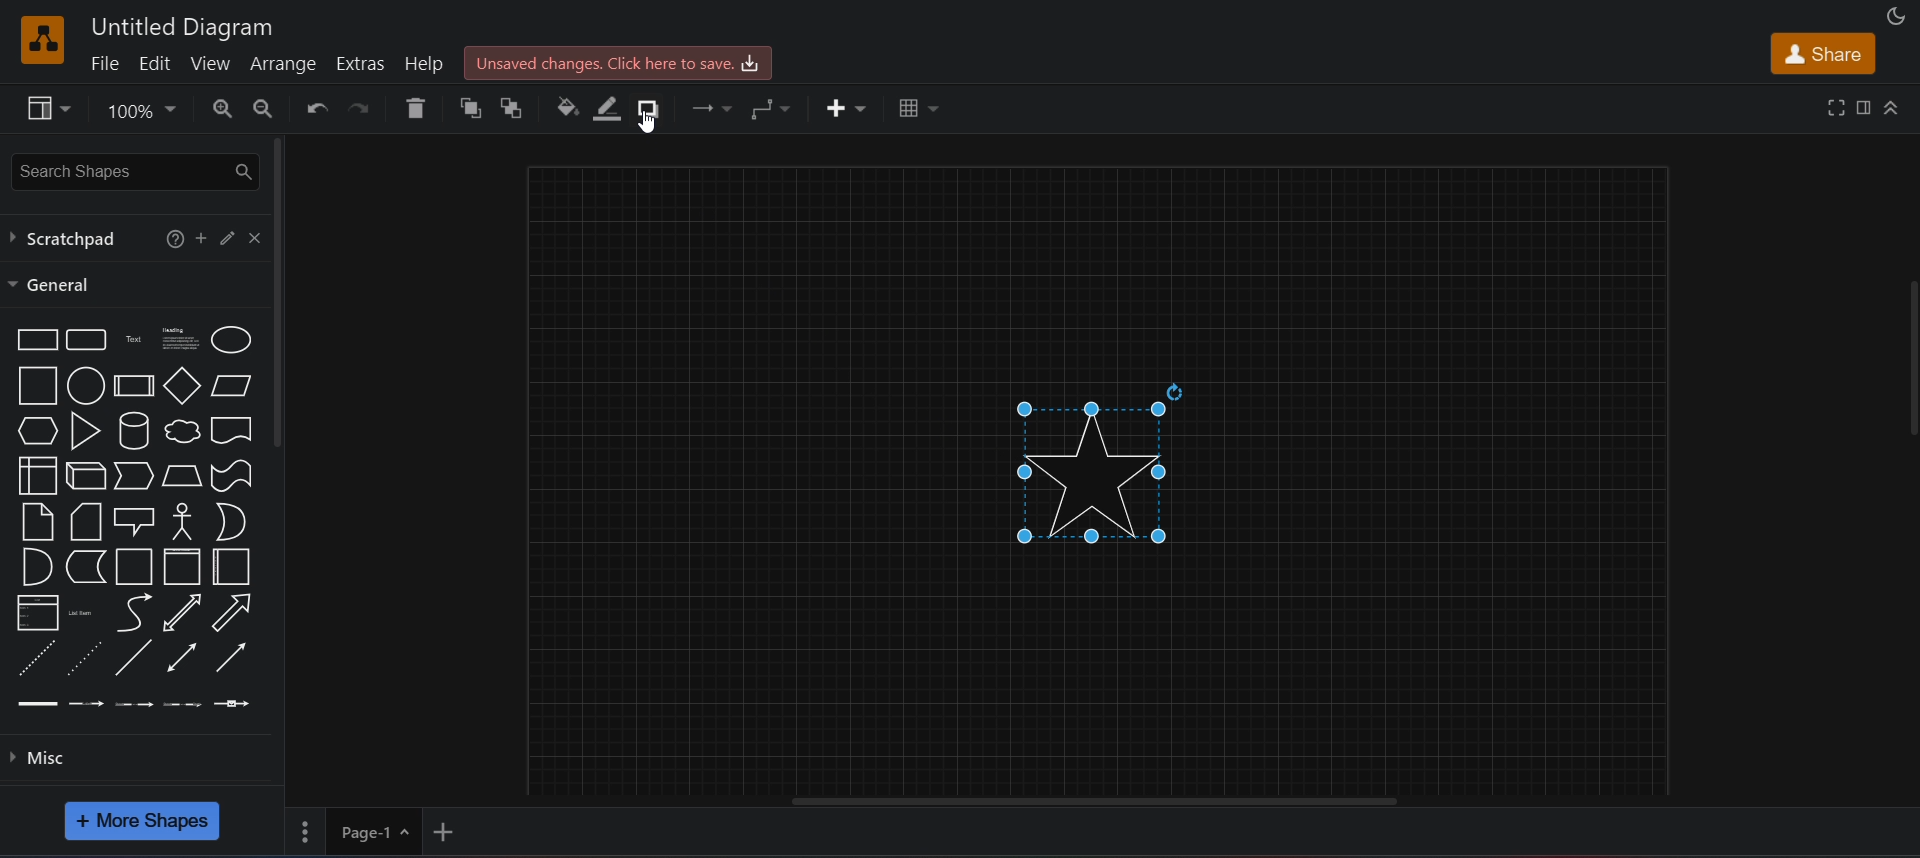 Image resolution: width=1920 pixels, height=858 pixels. I want to click on text, so click(130, 340).